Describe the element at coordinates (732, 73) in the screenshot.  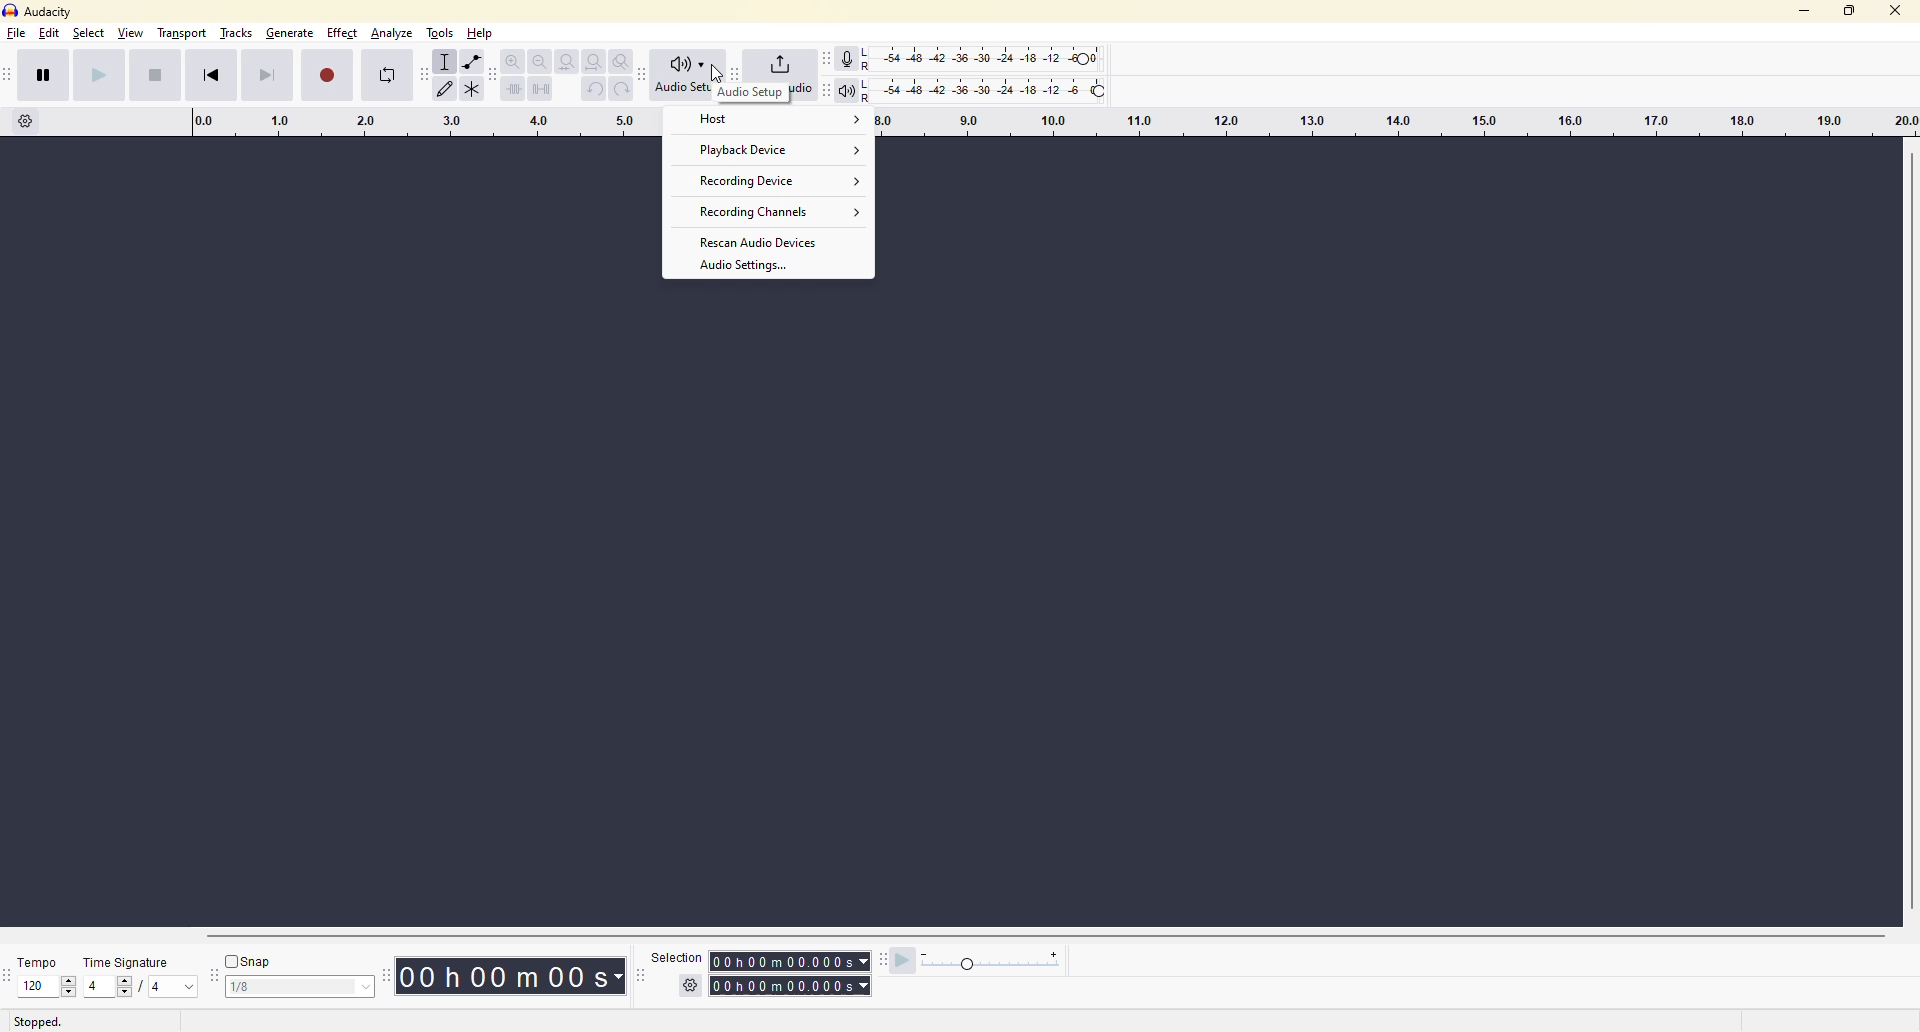
I see `audacity share audio toolbar` at that location.